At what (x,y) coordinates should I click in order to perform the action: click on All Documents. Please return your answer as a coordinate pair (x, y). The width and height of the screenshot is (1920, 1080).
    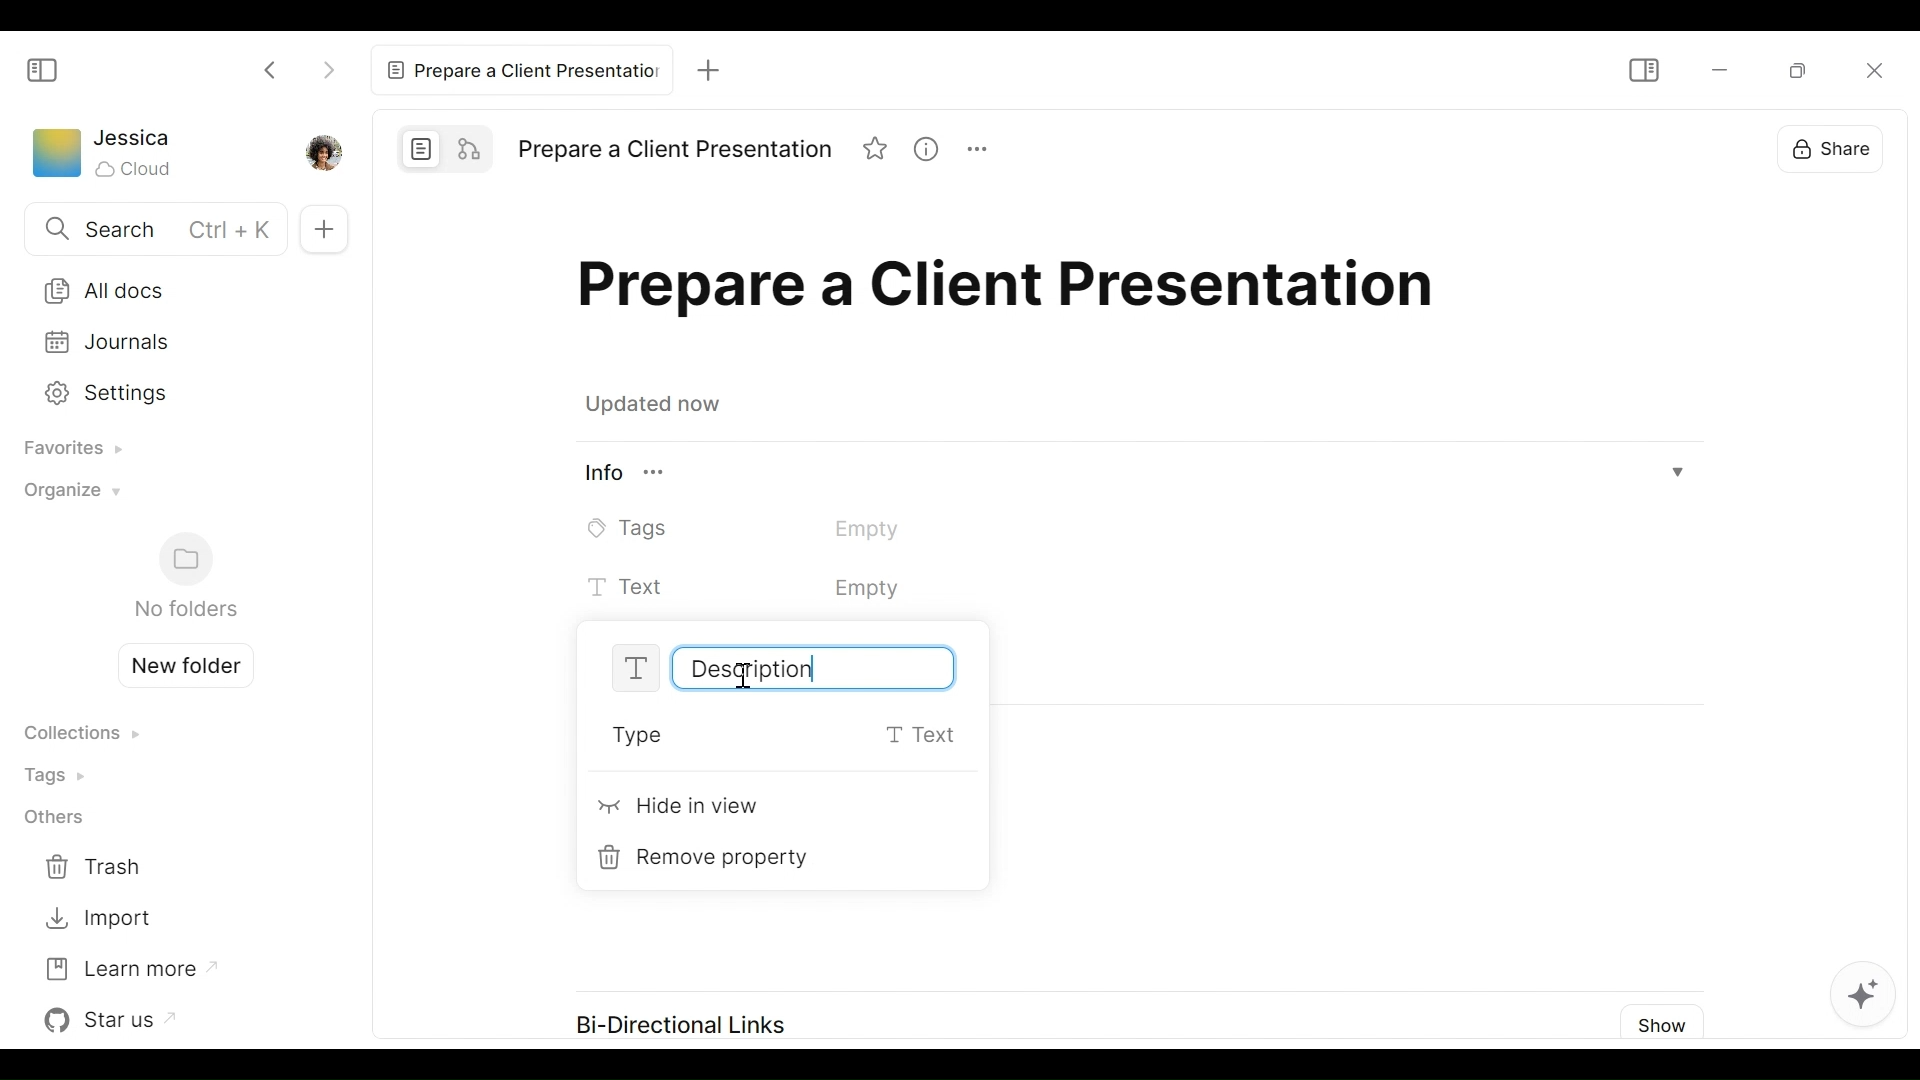
    Looking at the image, I should click on (171, 289).